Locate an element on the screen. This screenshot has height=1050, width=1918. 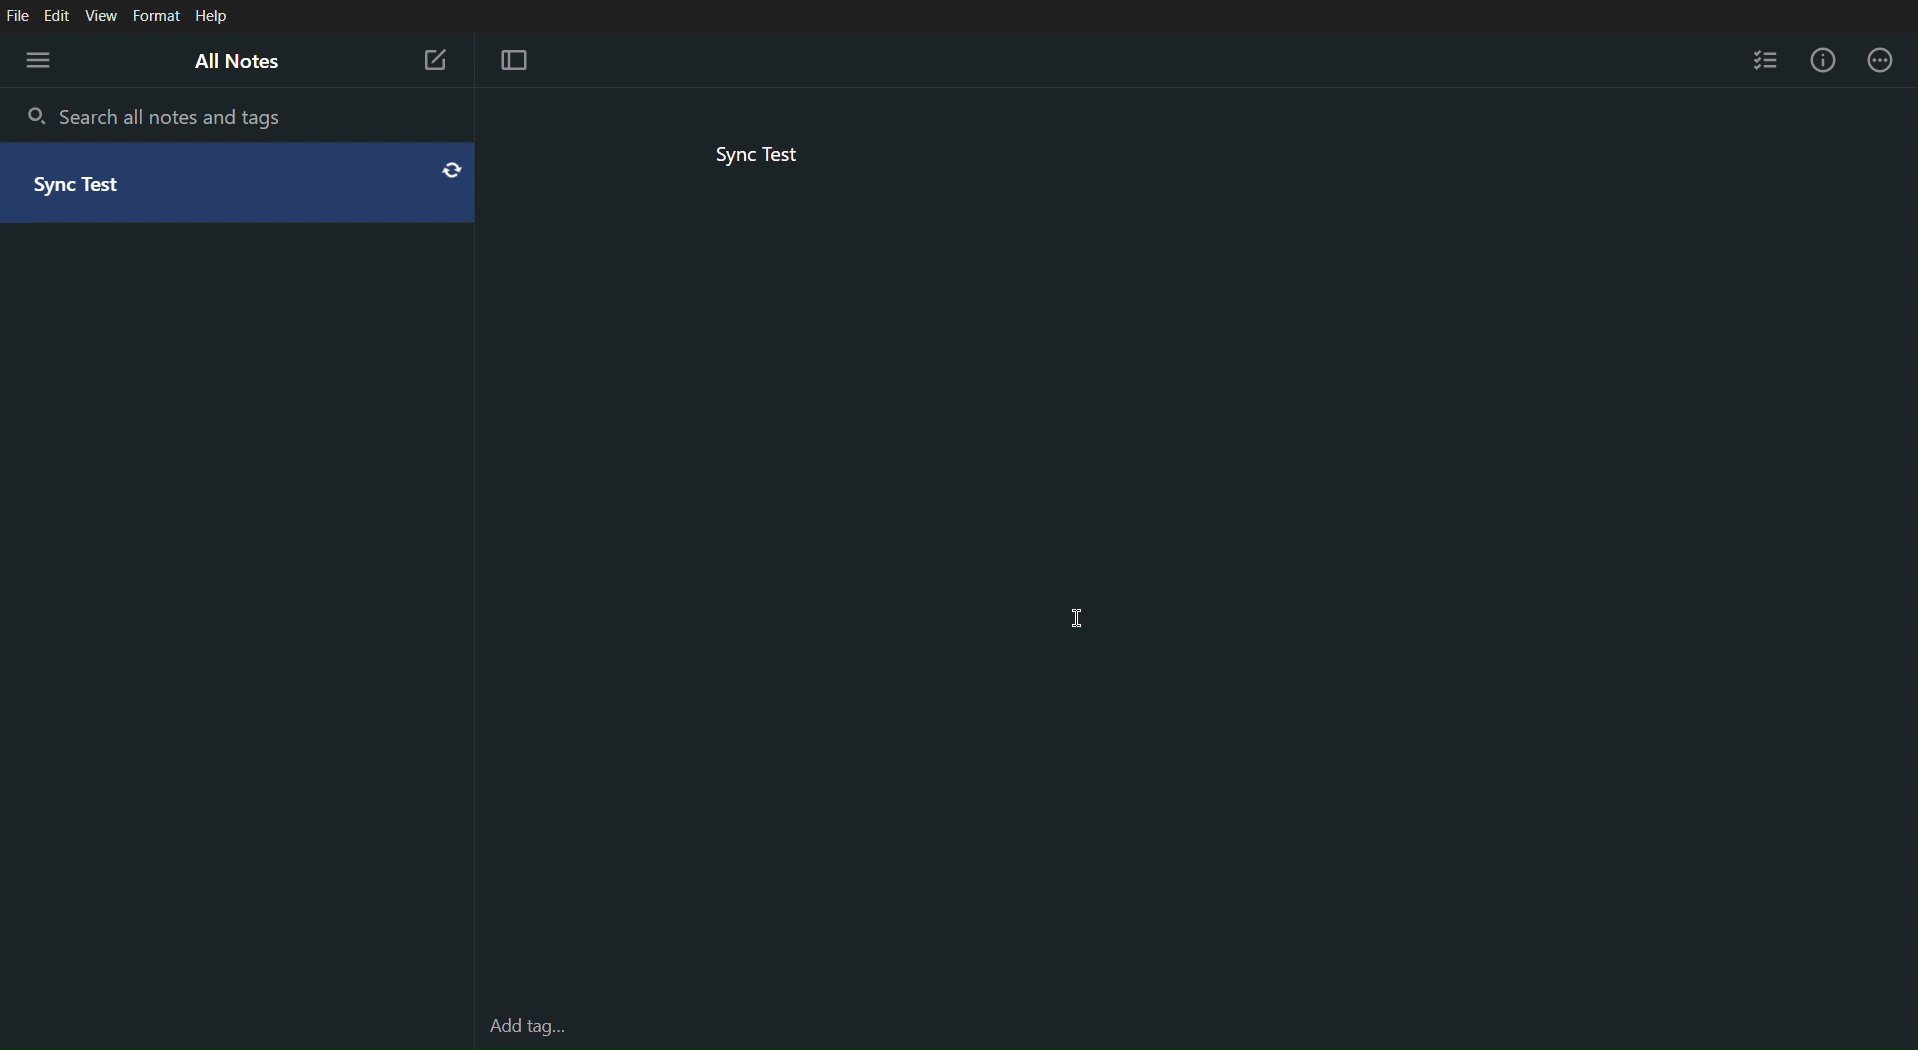
Checklist is located at coordinates (1768, 57).